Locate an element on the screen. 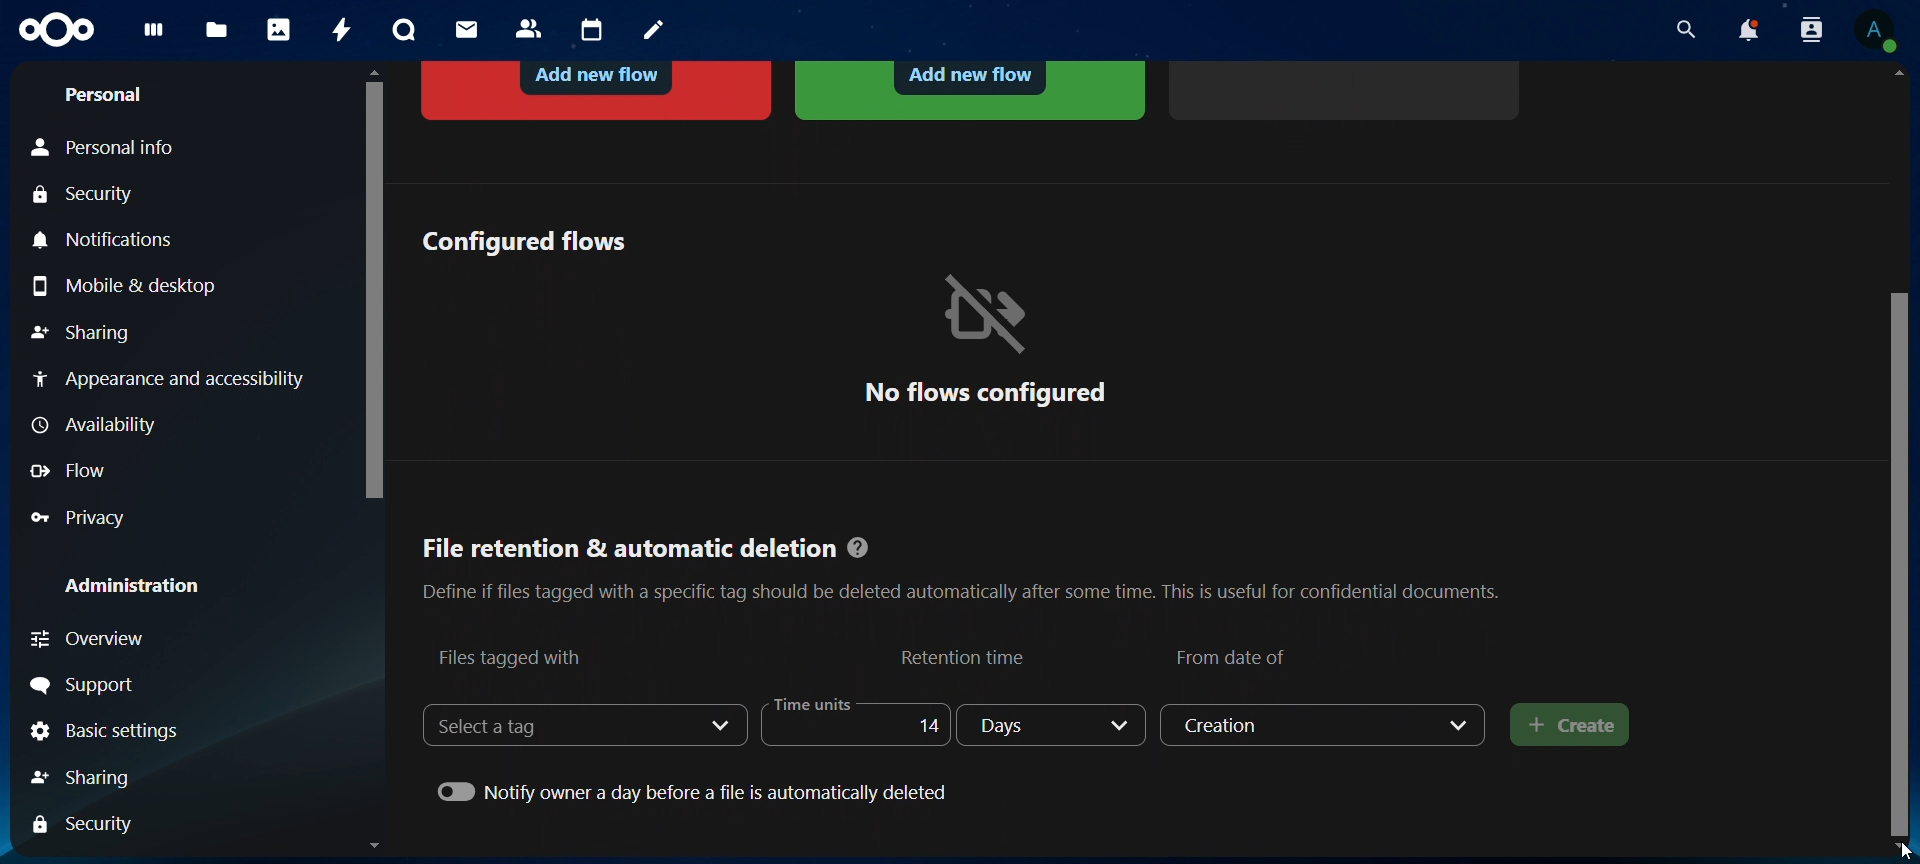 This screenshot has height=864, width=1920. retention time is located at coordinates (966, 657).